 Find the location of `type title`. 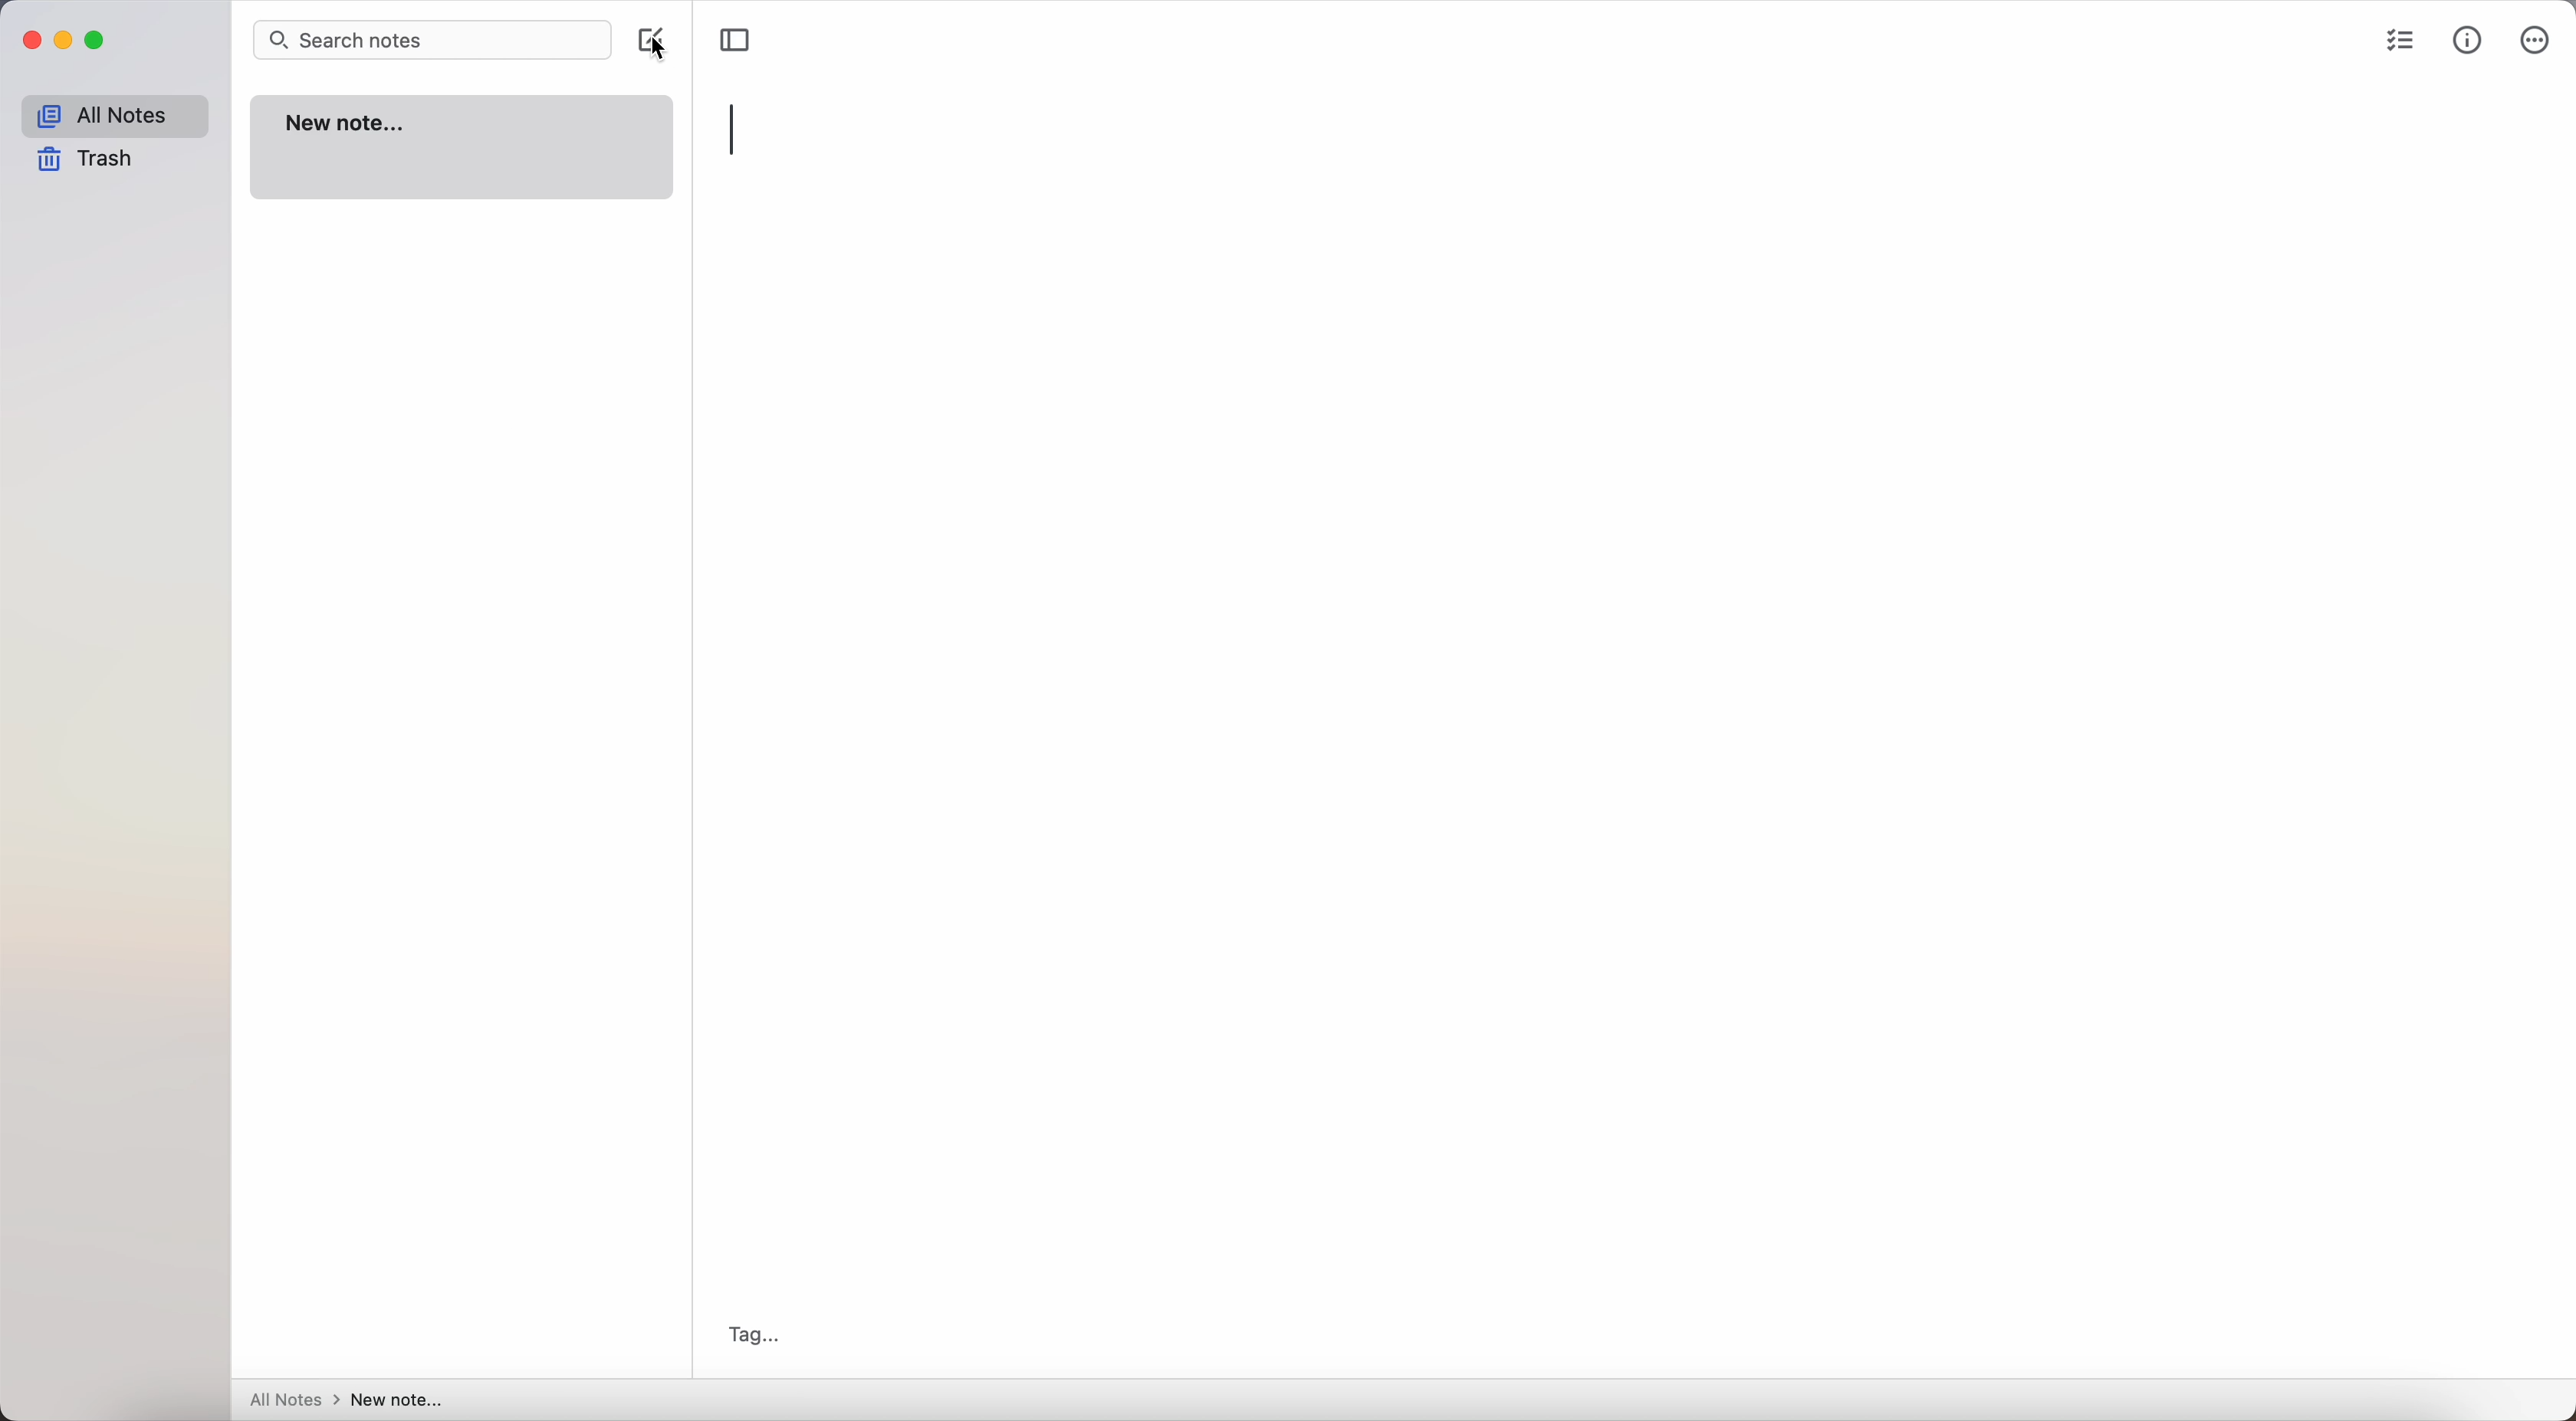

type title is located at coordinates (738, 132).